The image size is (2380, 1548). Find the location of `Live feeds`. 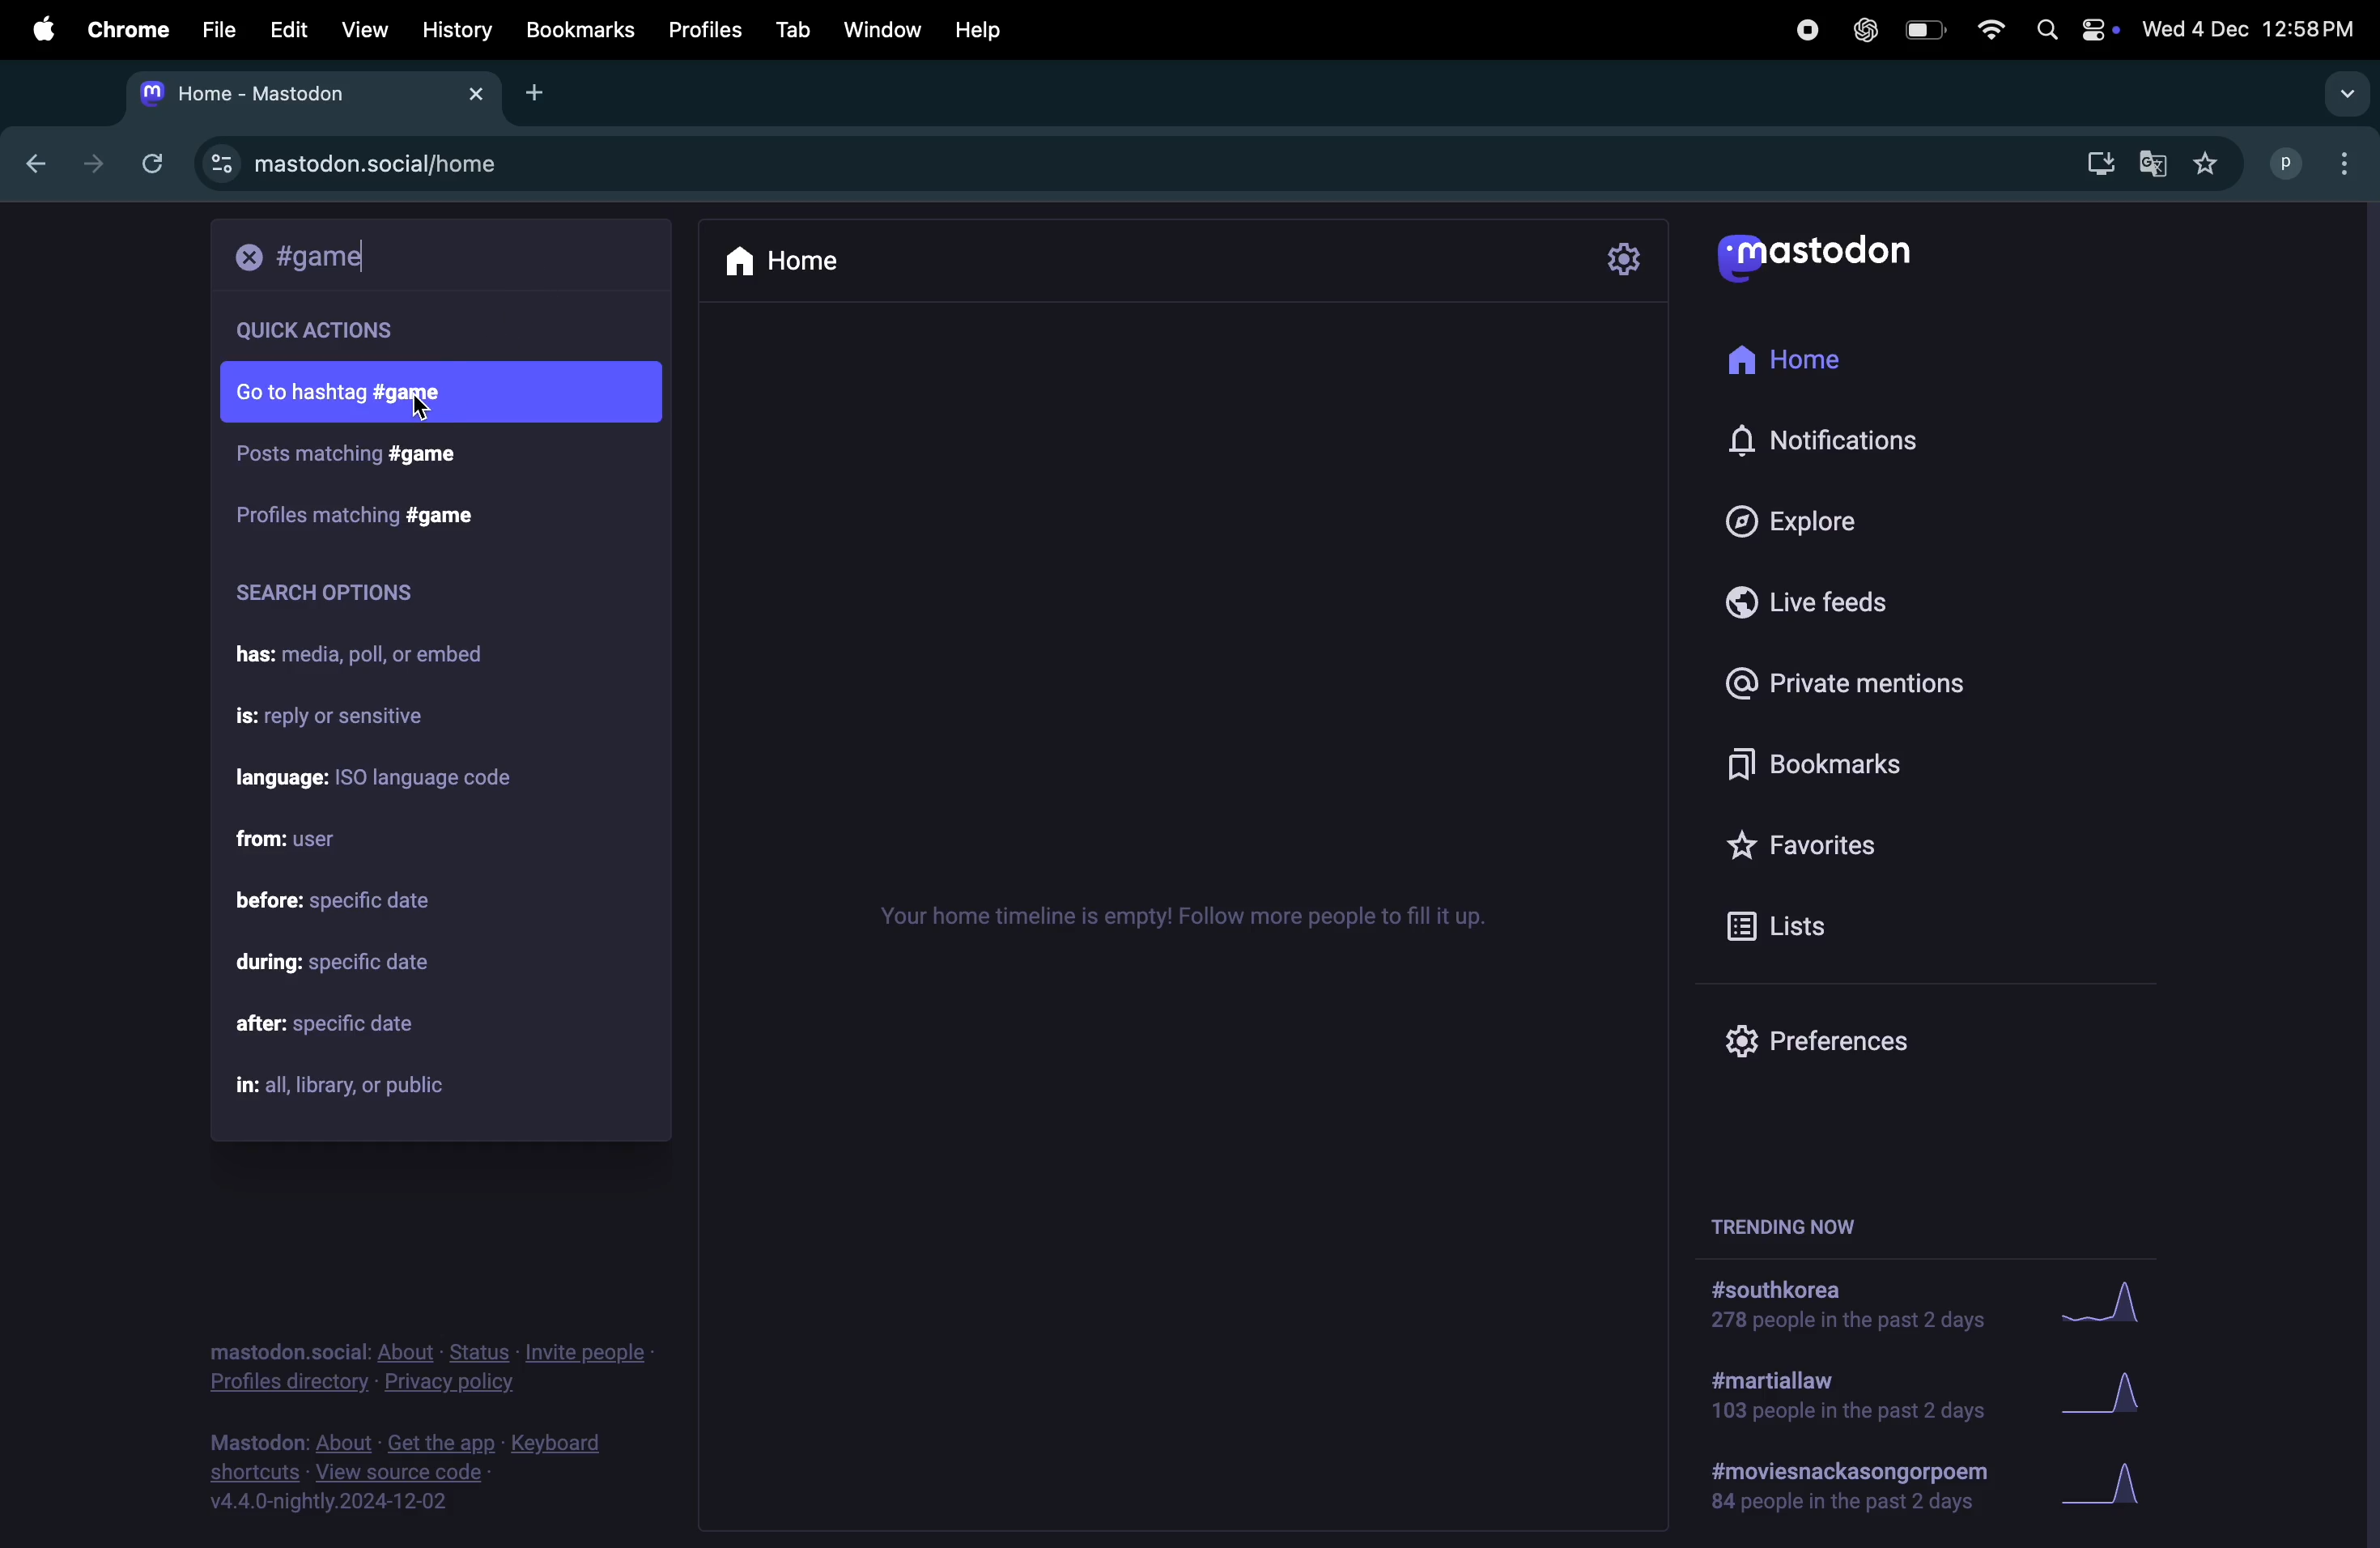

Live feeds is located at coordinates (1849, 610).